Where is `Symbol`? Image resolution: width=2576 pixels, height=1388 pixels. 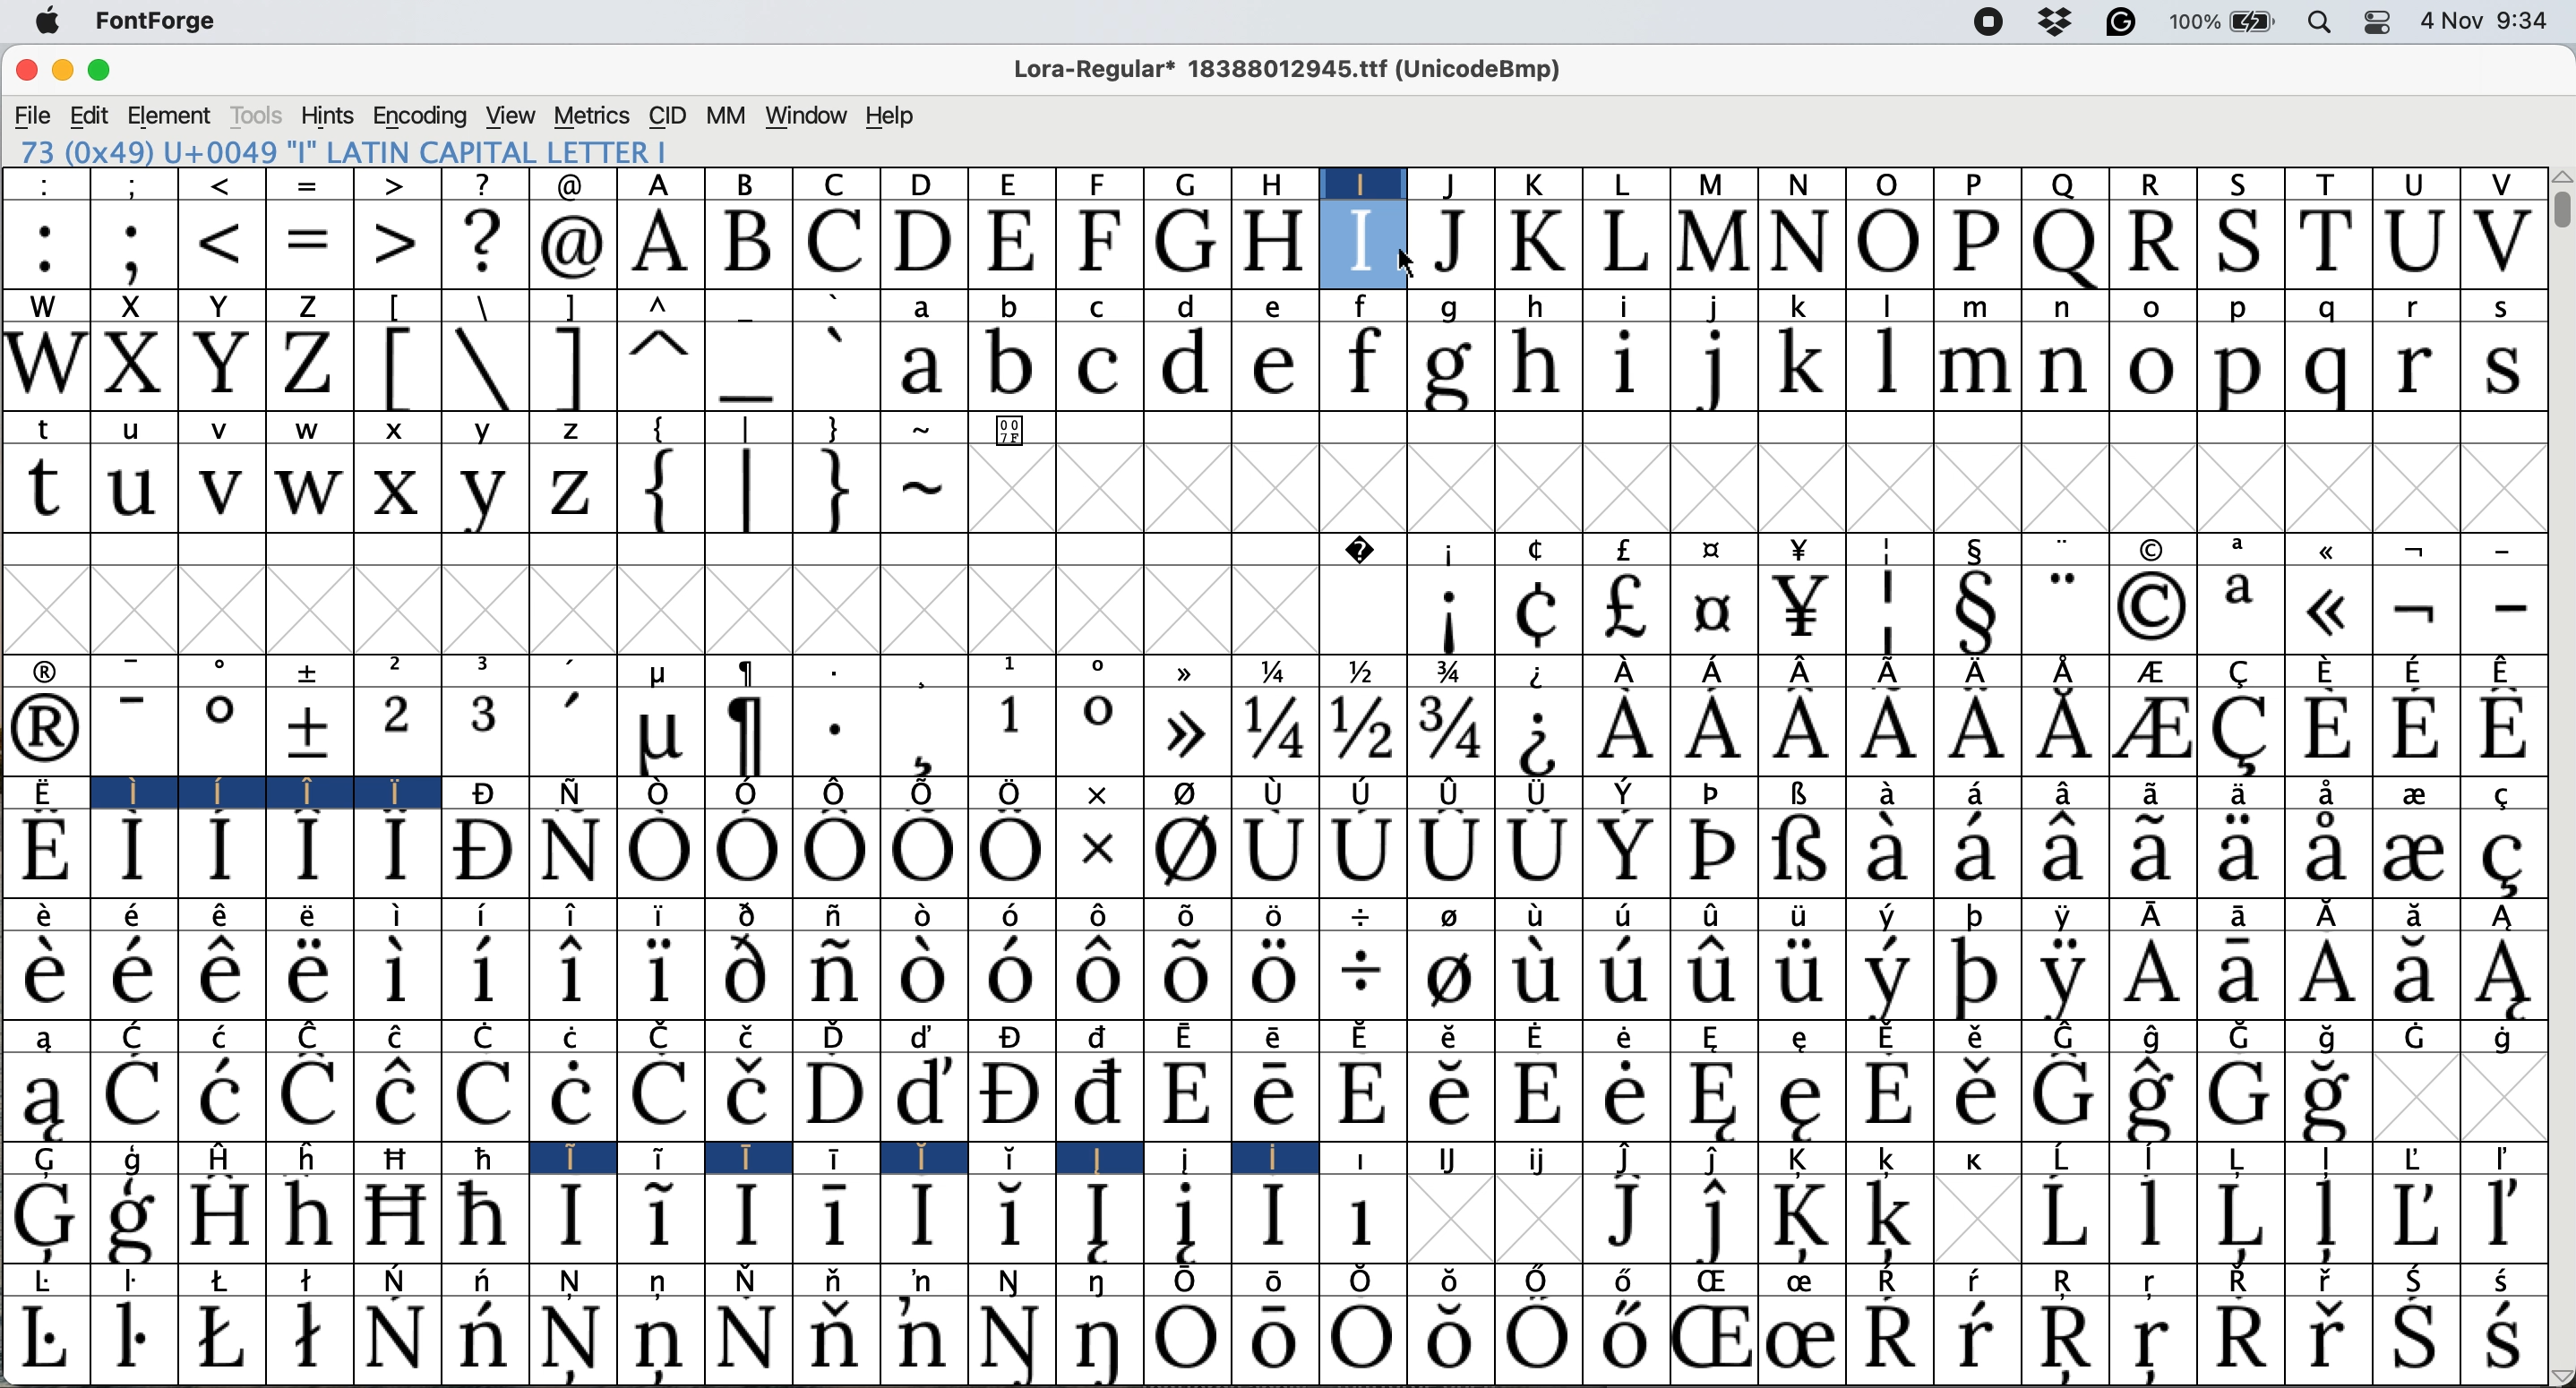
Symbol is located at coordinates (487, 1158).